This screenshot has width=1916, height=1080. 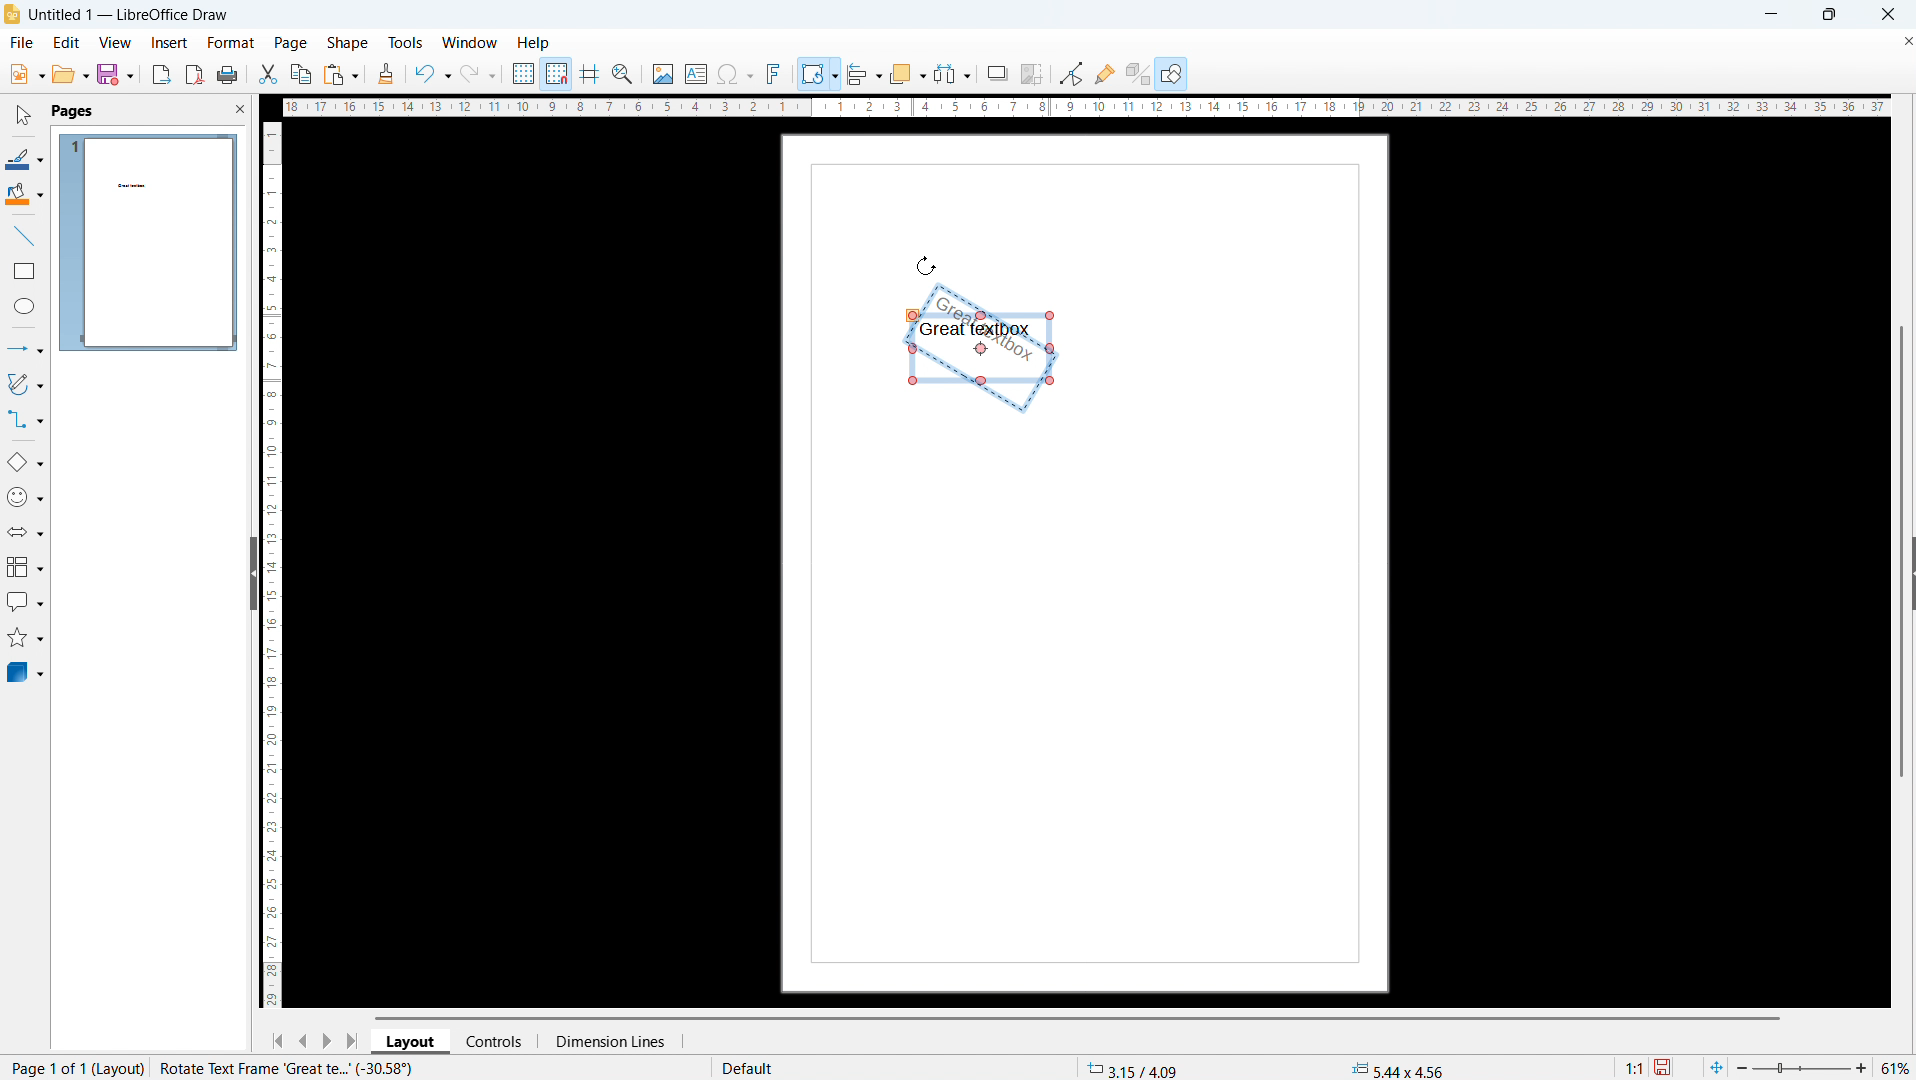 What do you see at coordinates (591, 74) in the screenshot?
I see `guidelines while moving` at bounding box center [591, 74].